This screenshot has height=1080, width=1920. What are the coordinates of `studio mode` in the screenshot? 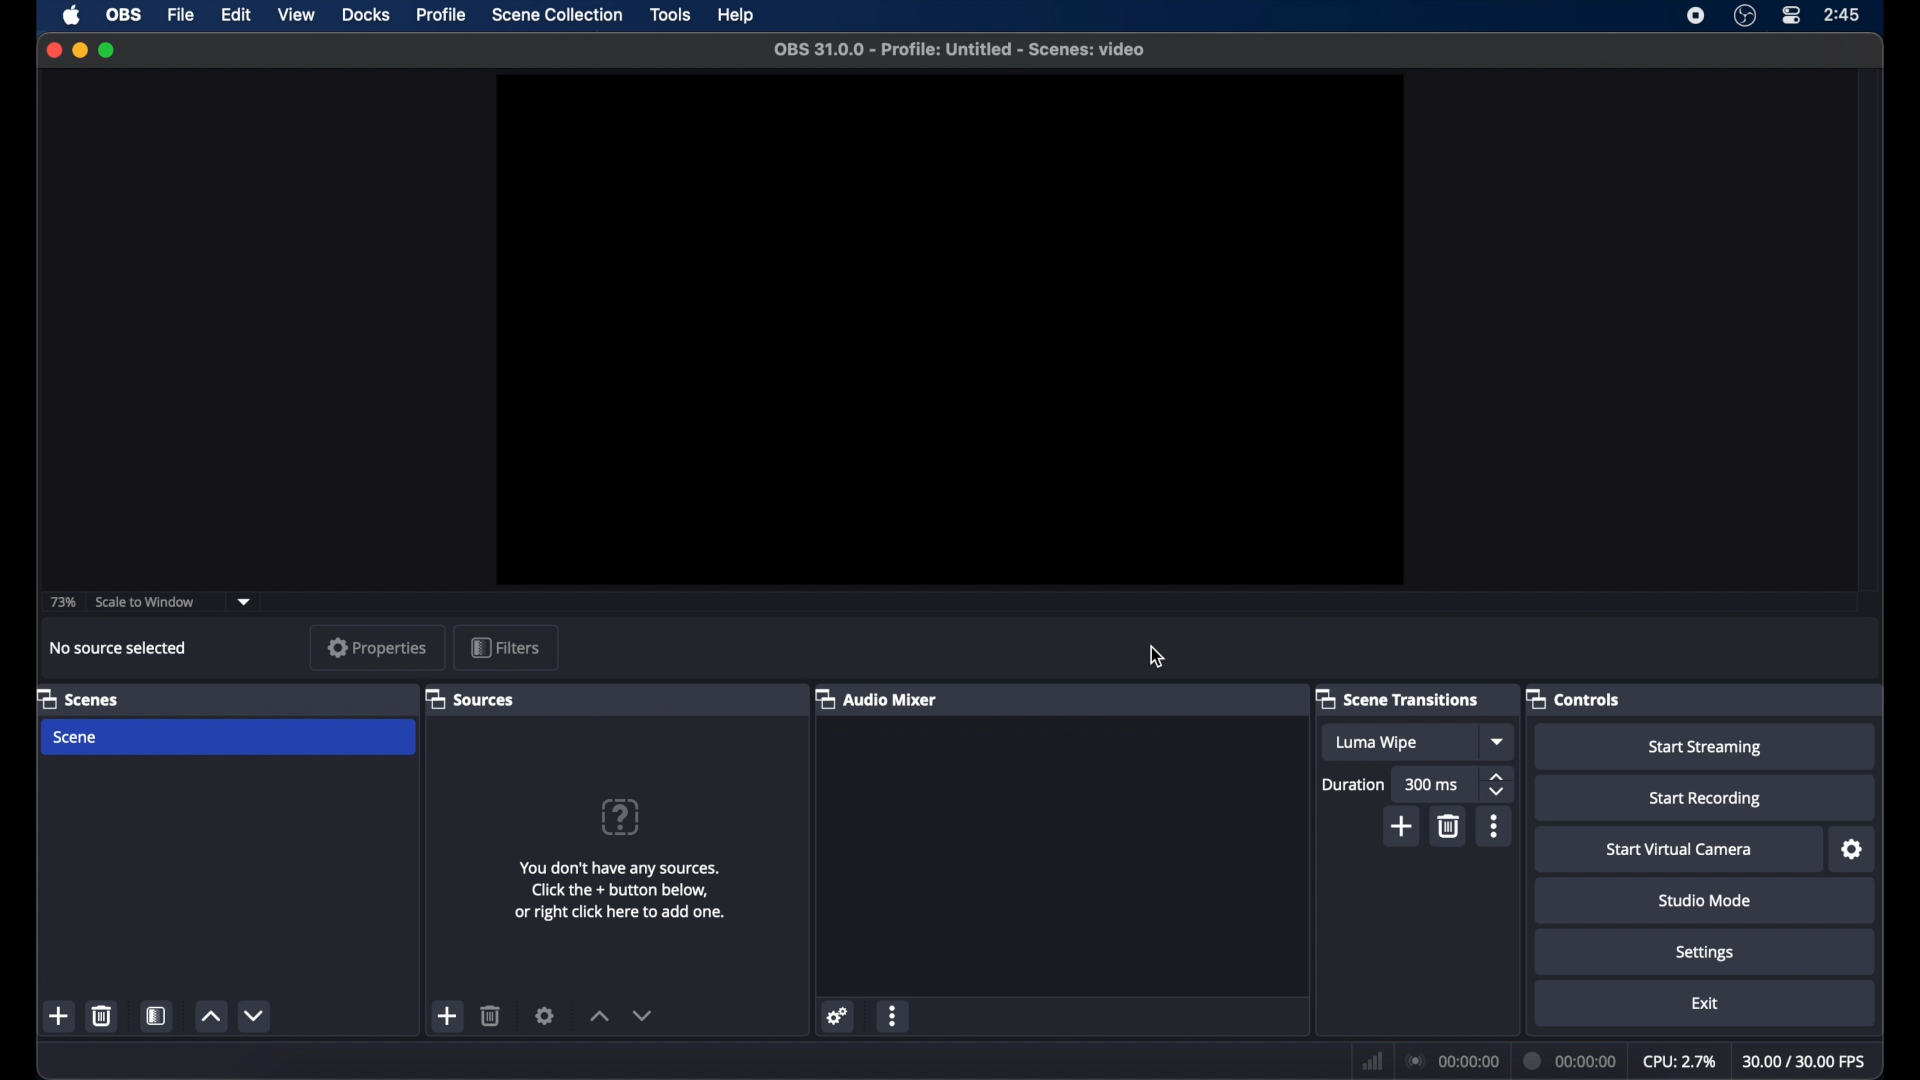 It's located at (1705, 900).